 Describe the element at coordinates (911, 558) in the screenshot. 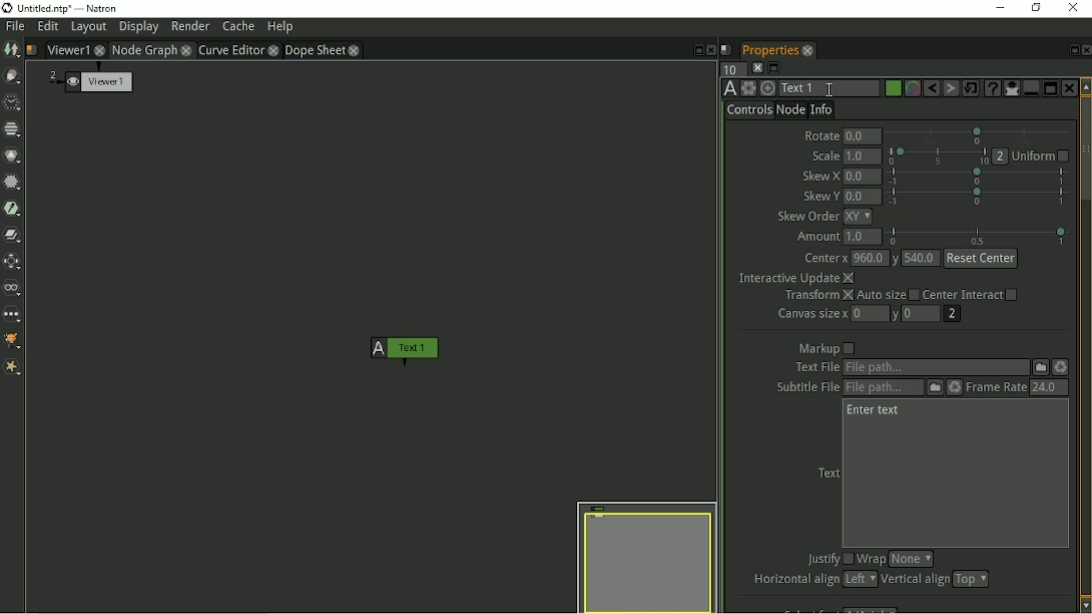

I see `none` at that location.